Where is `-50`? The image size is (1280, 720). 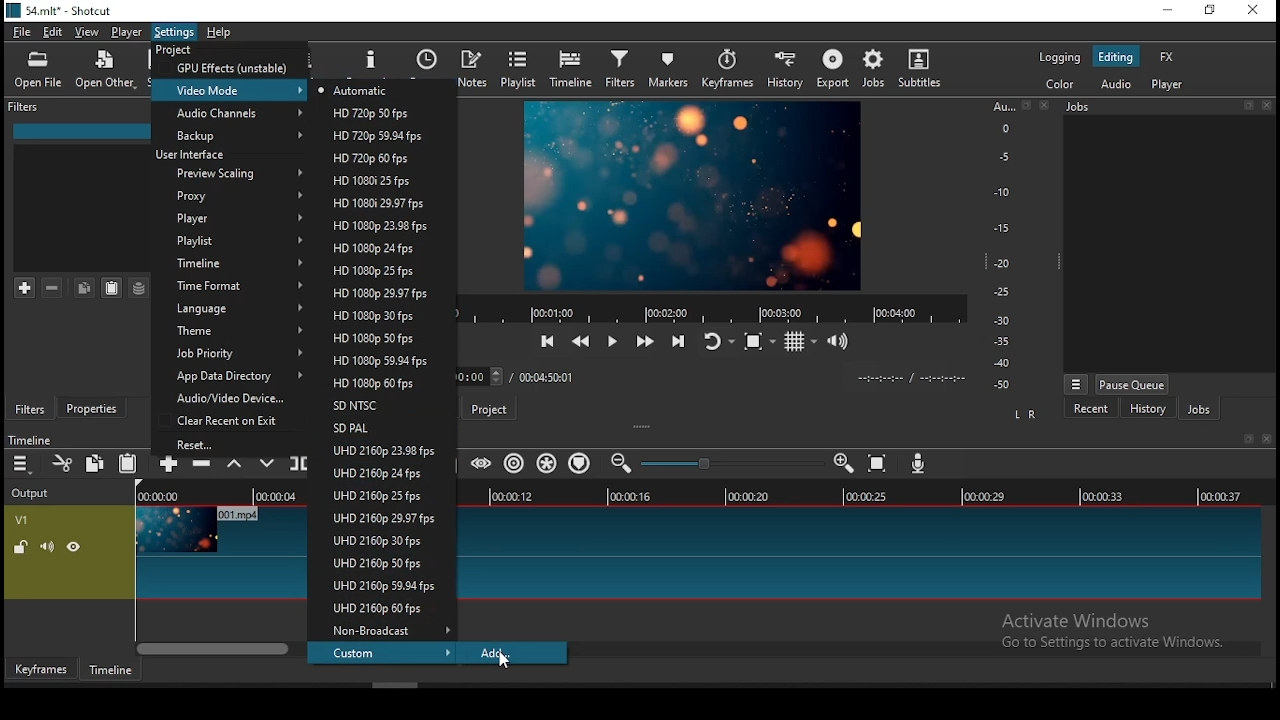 -50 is located at coordinates (1002, 385).